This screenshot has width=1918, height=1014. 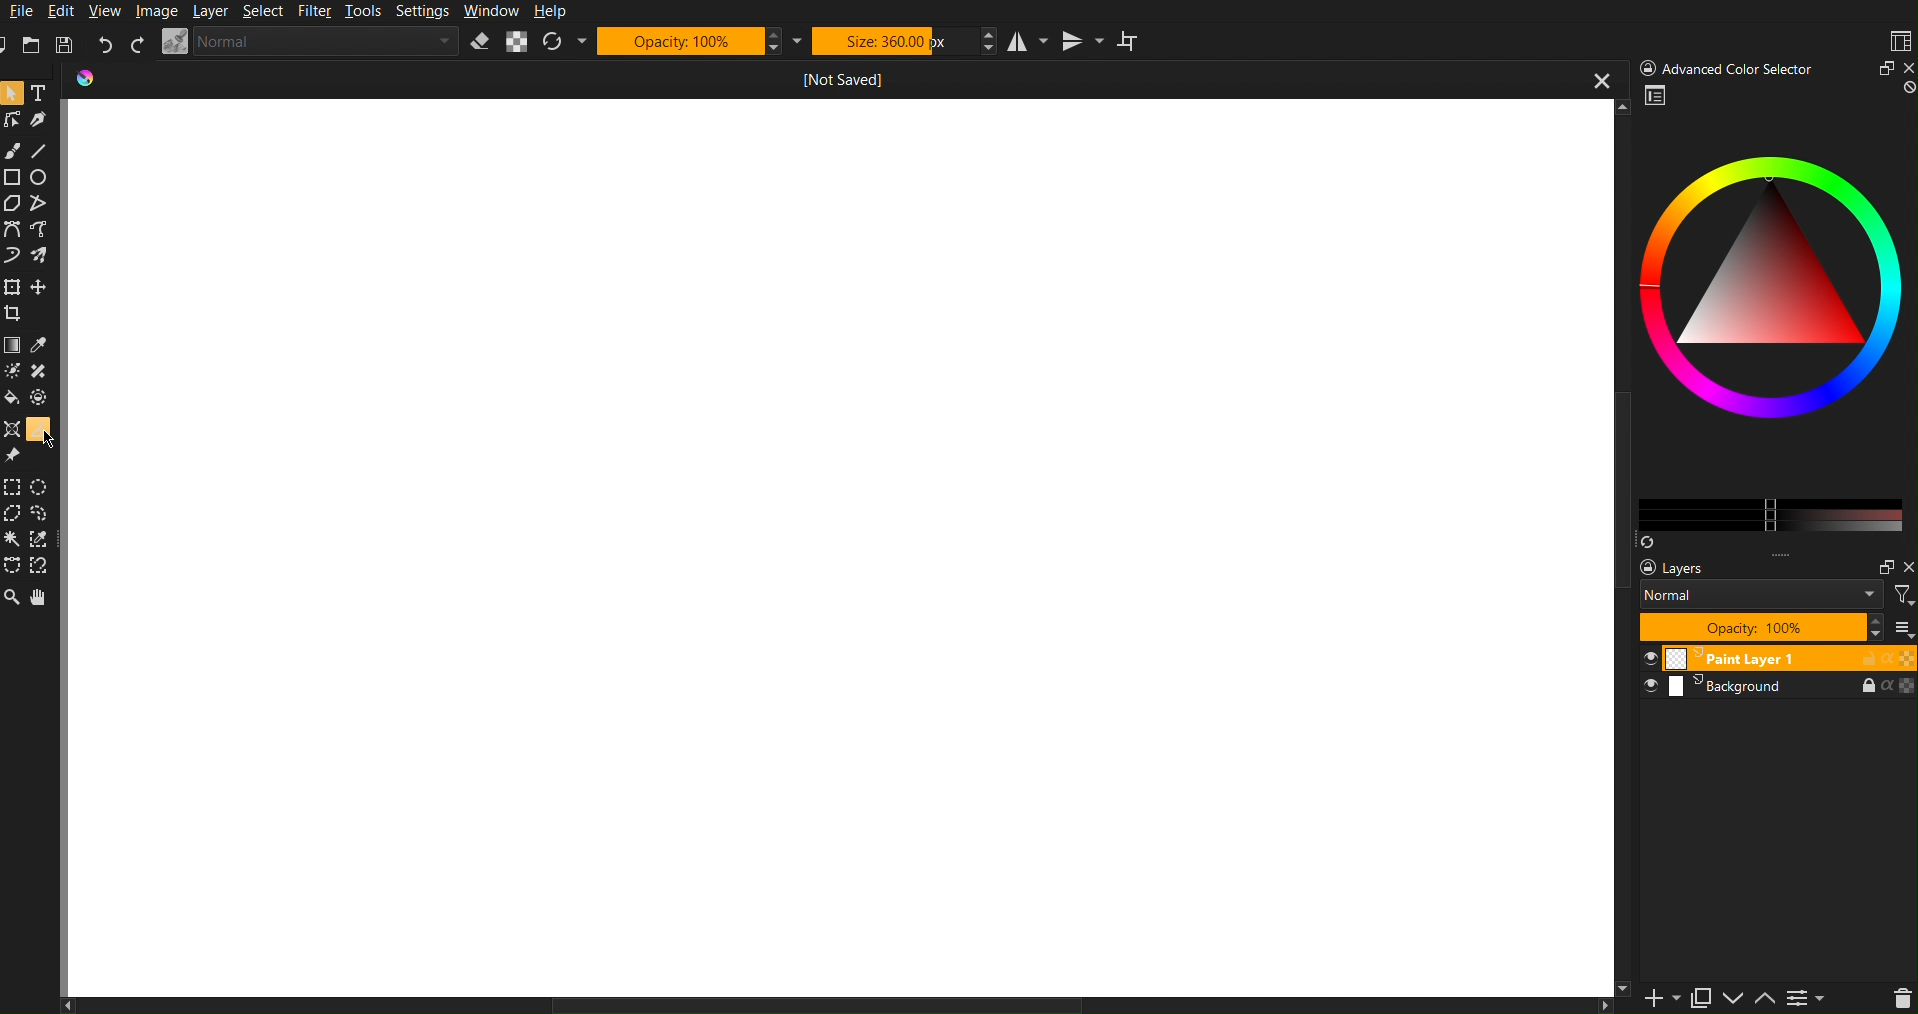 I want to click on Image , so click(x=155, y=11).